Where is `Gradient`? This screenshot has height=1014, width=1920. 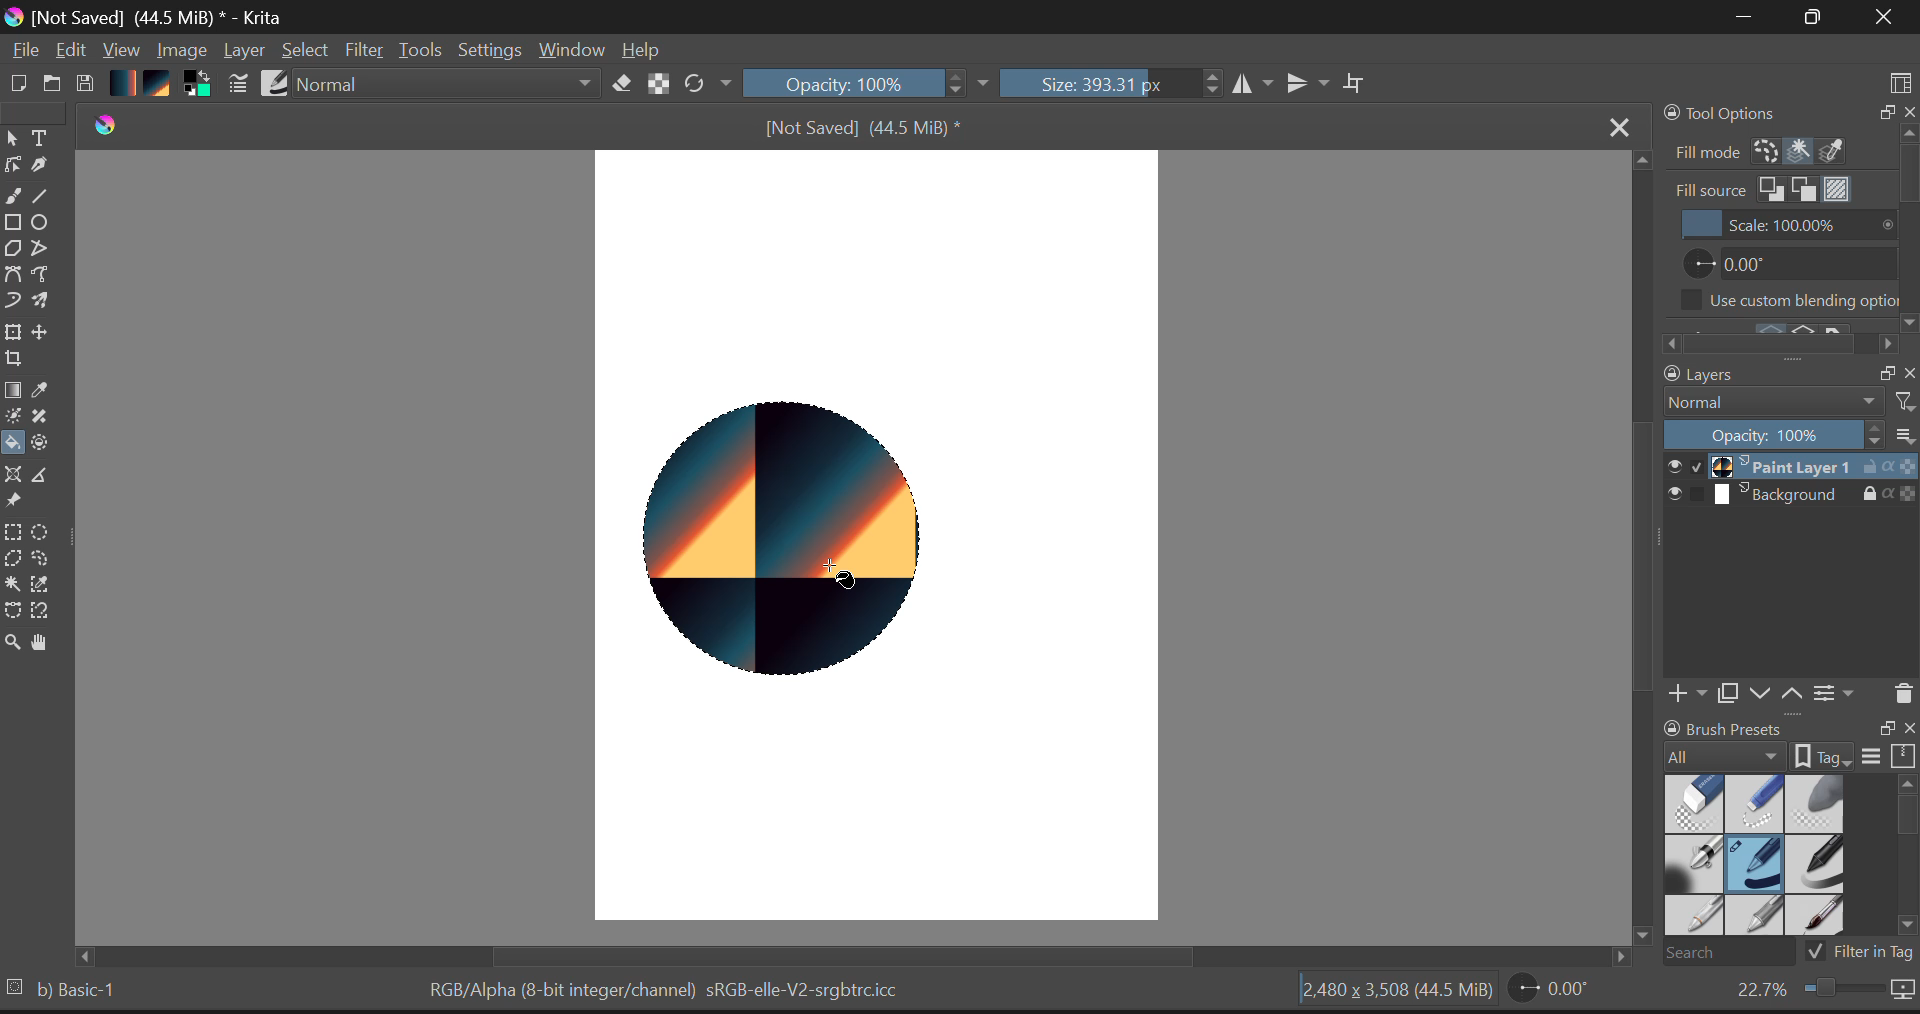
Gradient is located at coordinates (124, 84).